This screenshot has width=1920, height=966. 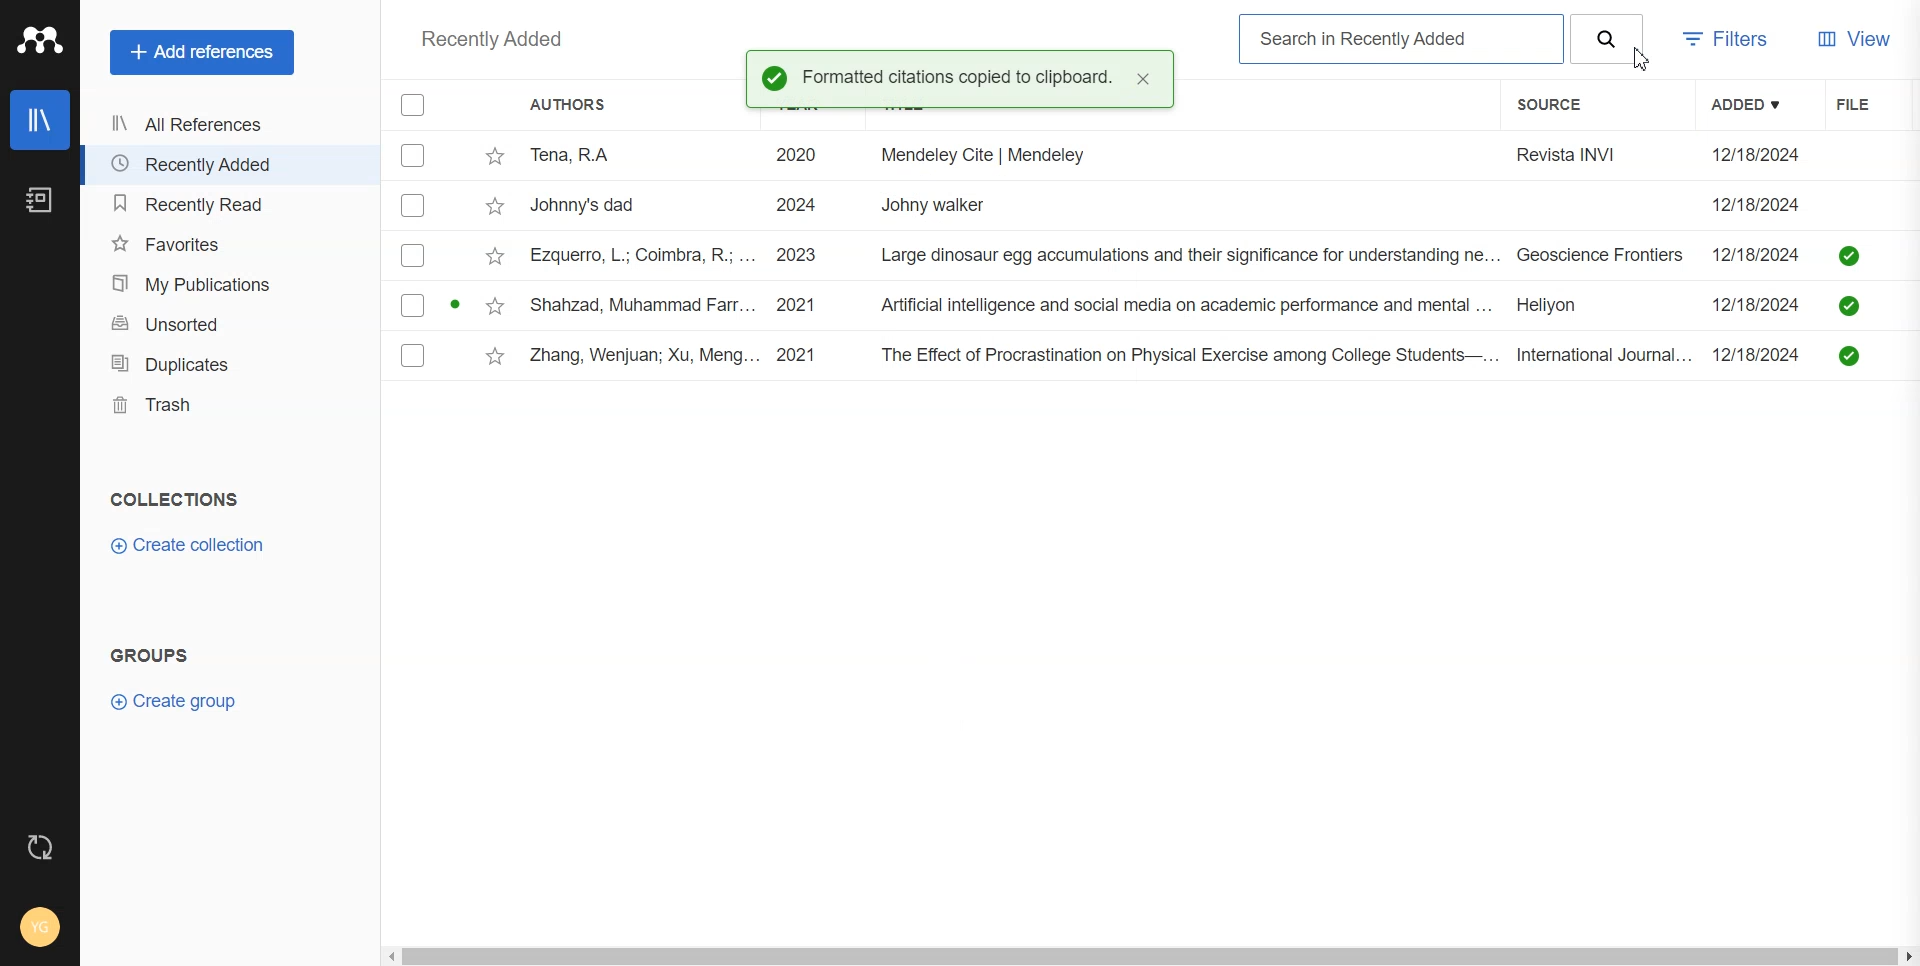 What do you see at coordinates (227, 204) in the screenshot?
I see `Recently Read` at bounding box center [227, 204].